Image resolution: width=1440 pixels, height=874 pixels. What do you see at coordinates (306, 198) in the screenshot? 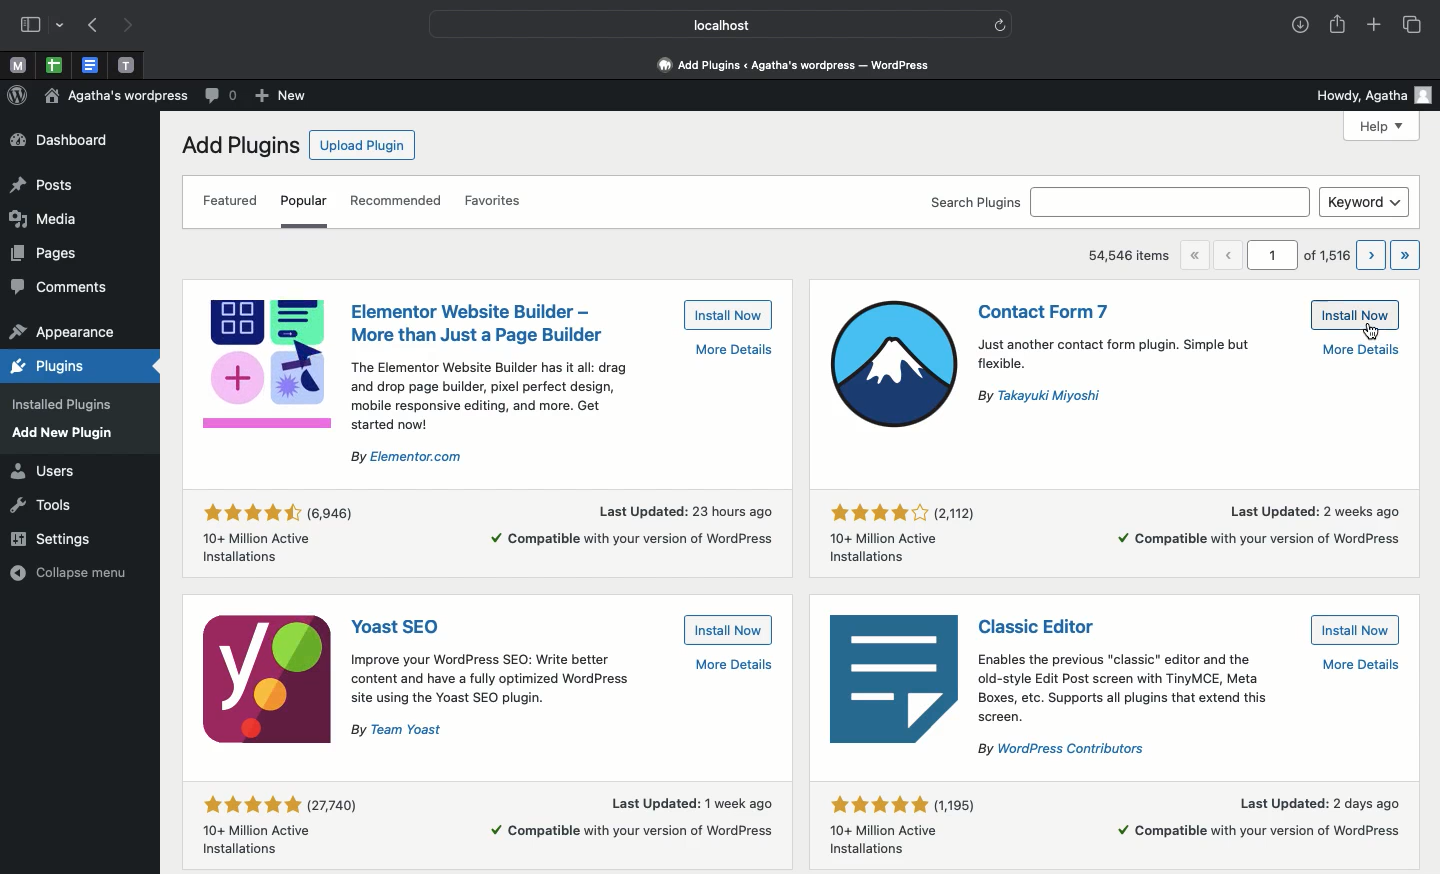
I see `Popular` at bounding box center [306, 198].